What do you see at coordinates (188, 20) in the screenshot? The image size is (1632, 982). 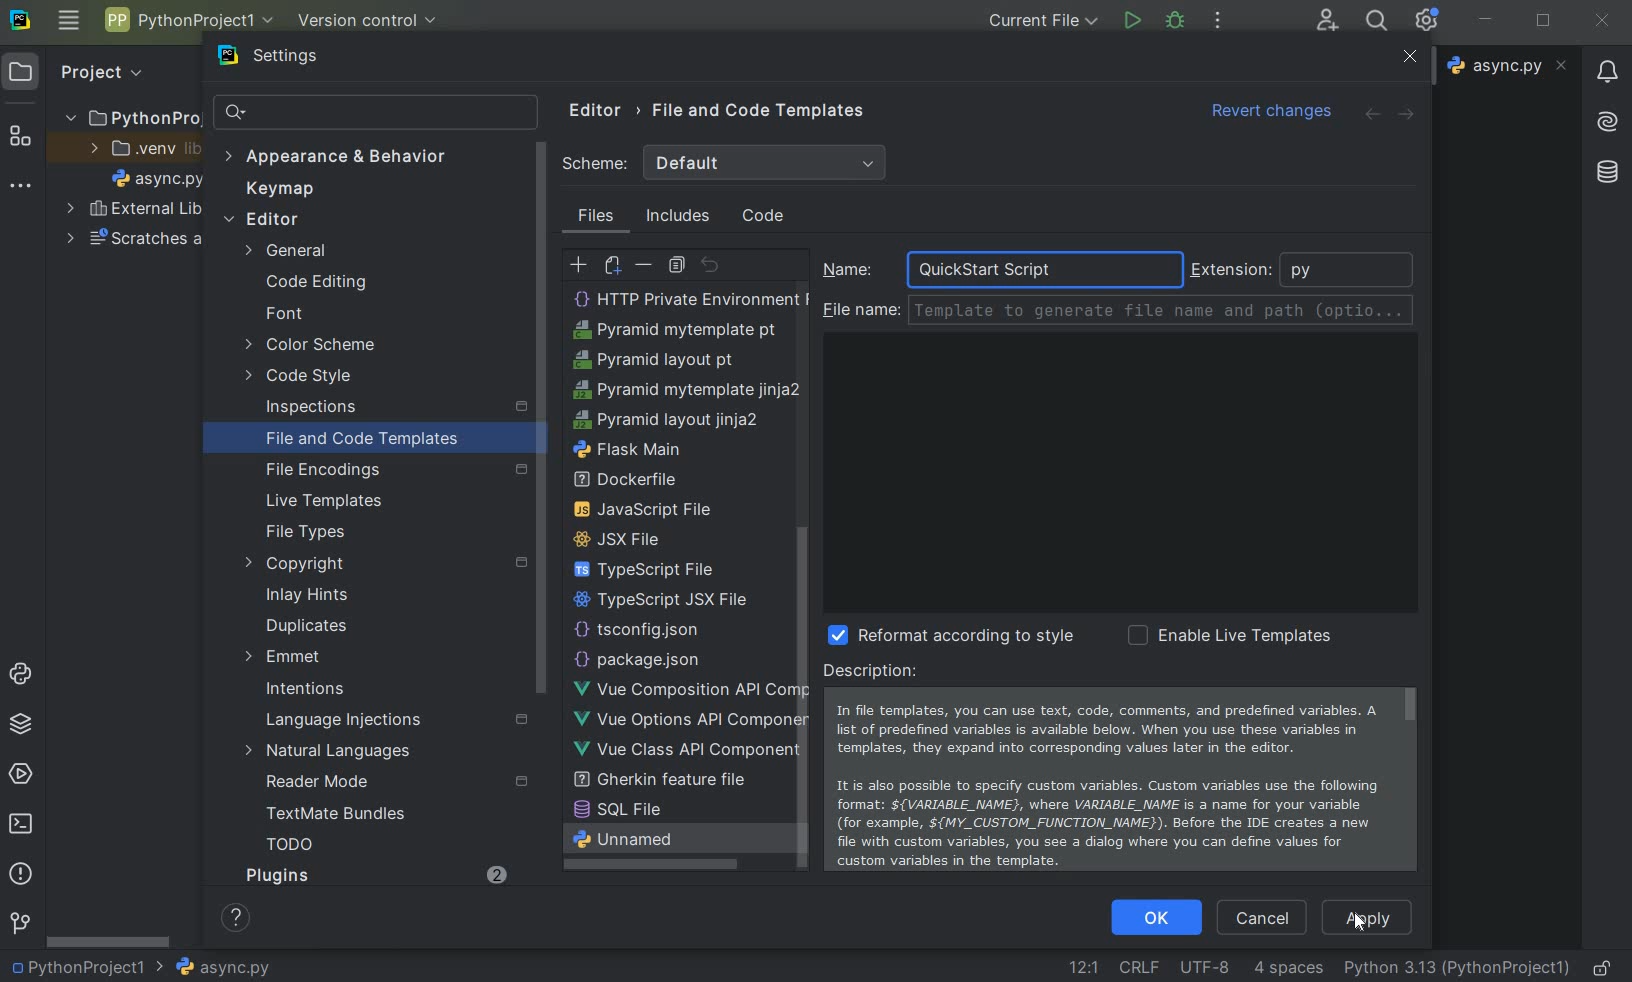 I see `project name` at bounding box center [188, 20].